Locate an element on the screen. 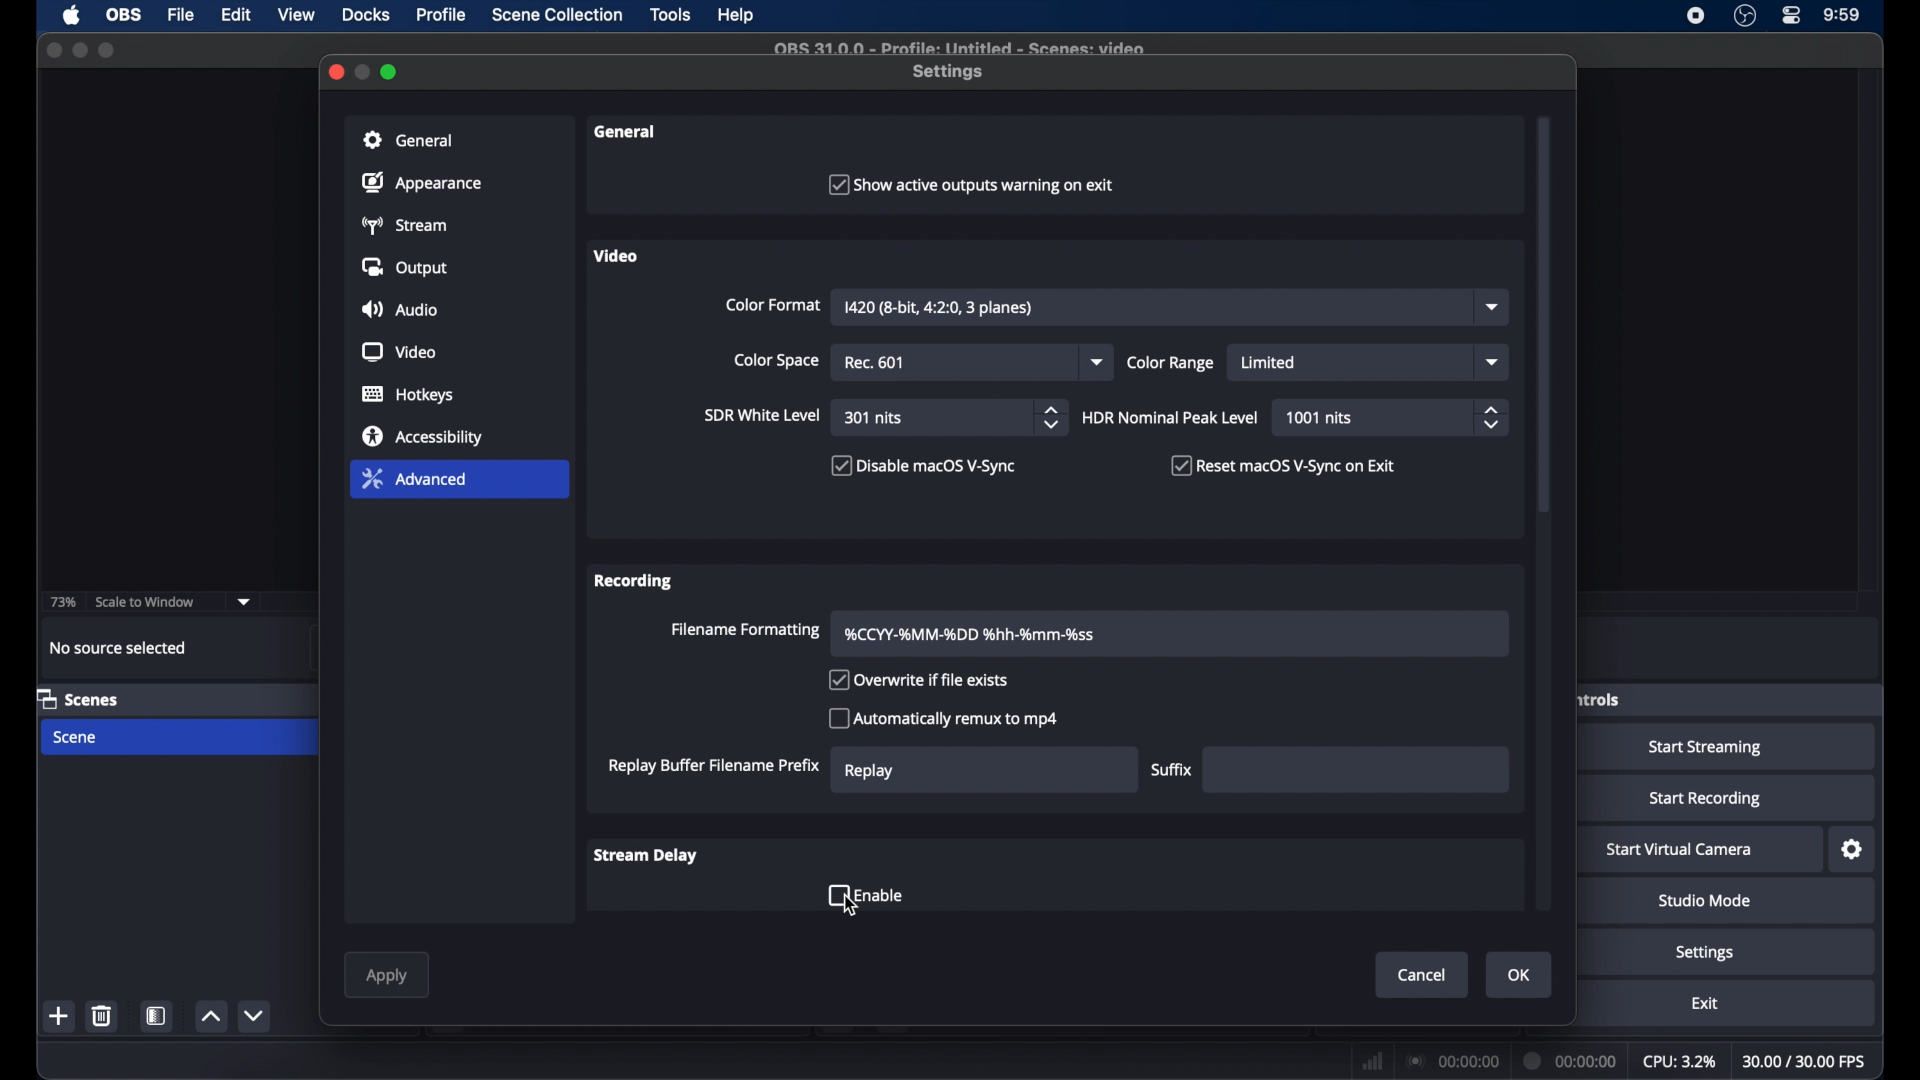 Image resolution: width=1920 pixels, height=1080 pixels. scene is located at coordinates (76, 737).